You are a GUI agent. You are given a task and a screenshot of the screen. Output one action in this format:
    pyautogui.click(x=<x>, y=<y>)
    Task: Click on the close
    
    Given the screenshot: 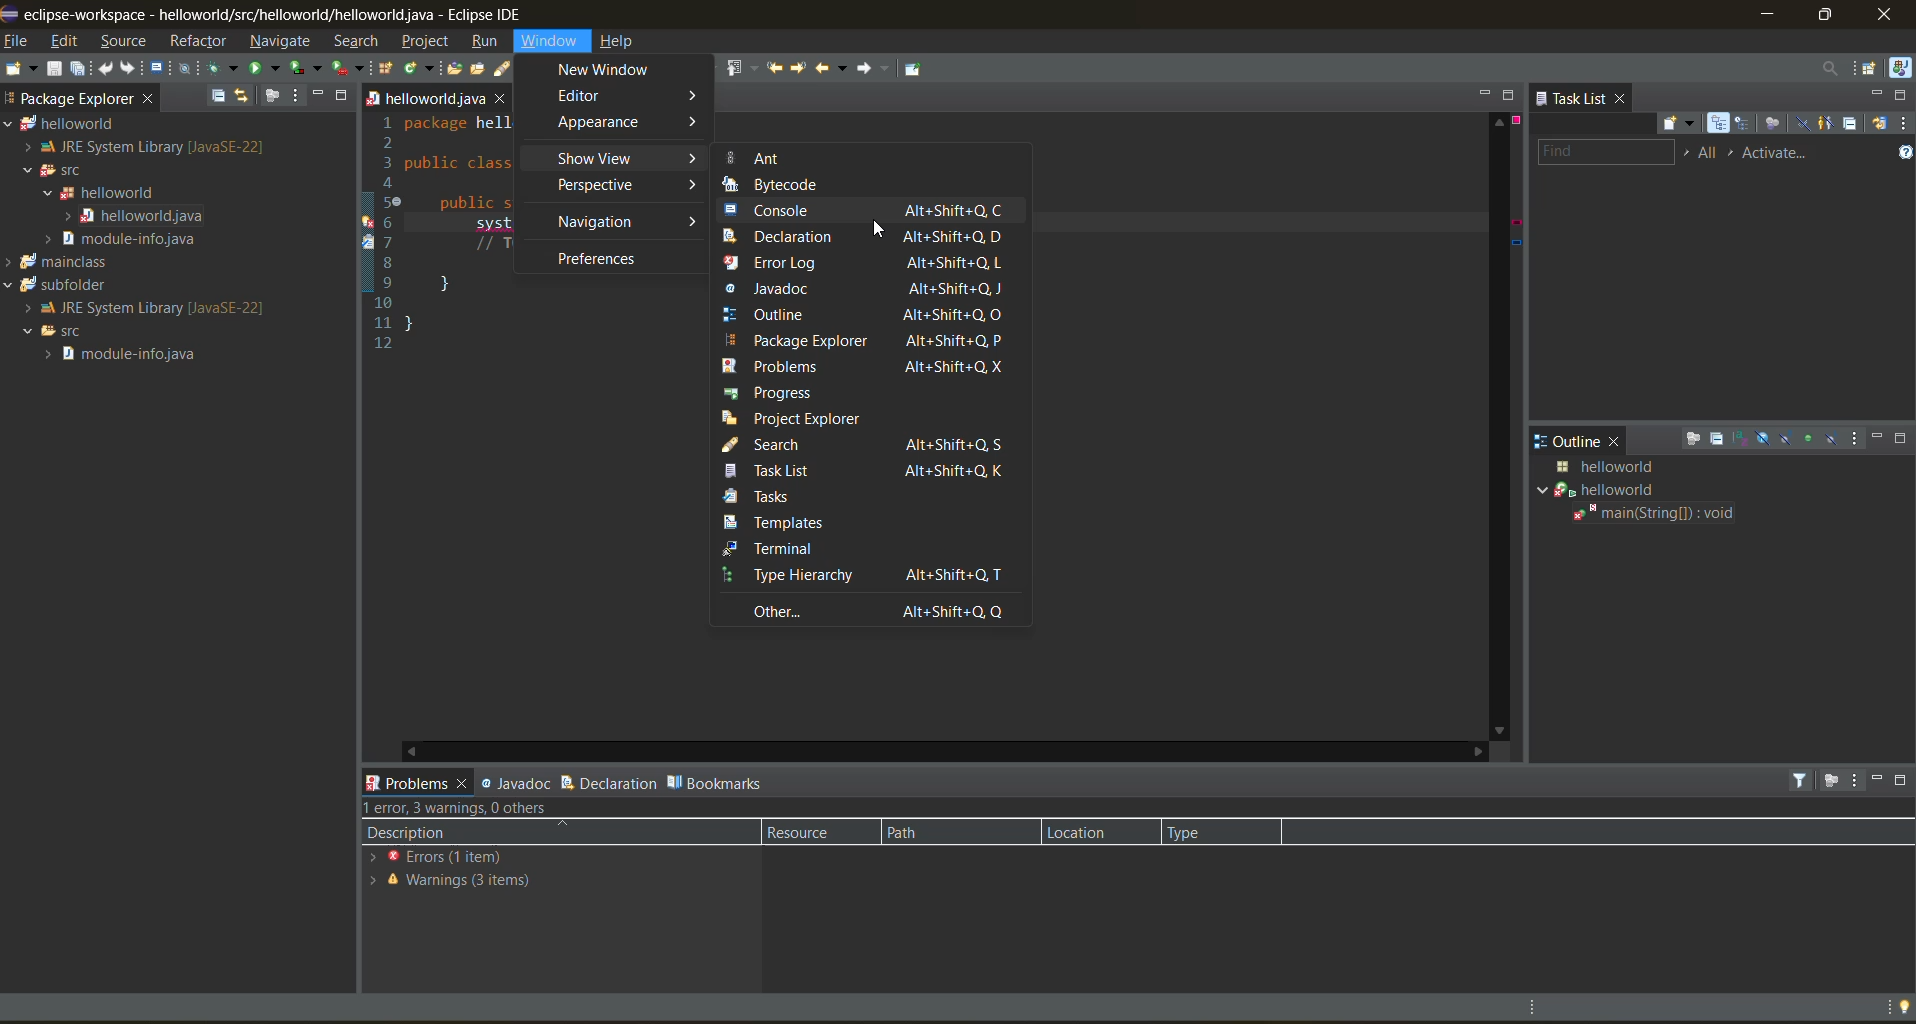 What is the action you would take?
    pyautogui.click(x=1624, y=99)
    